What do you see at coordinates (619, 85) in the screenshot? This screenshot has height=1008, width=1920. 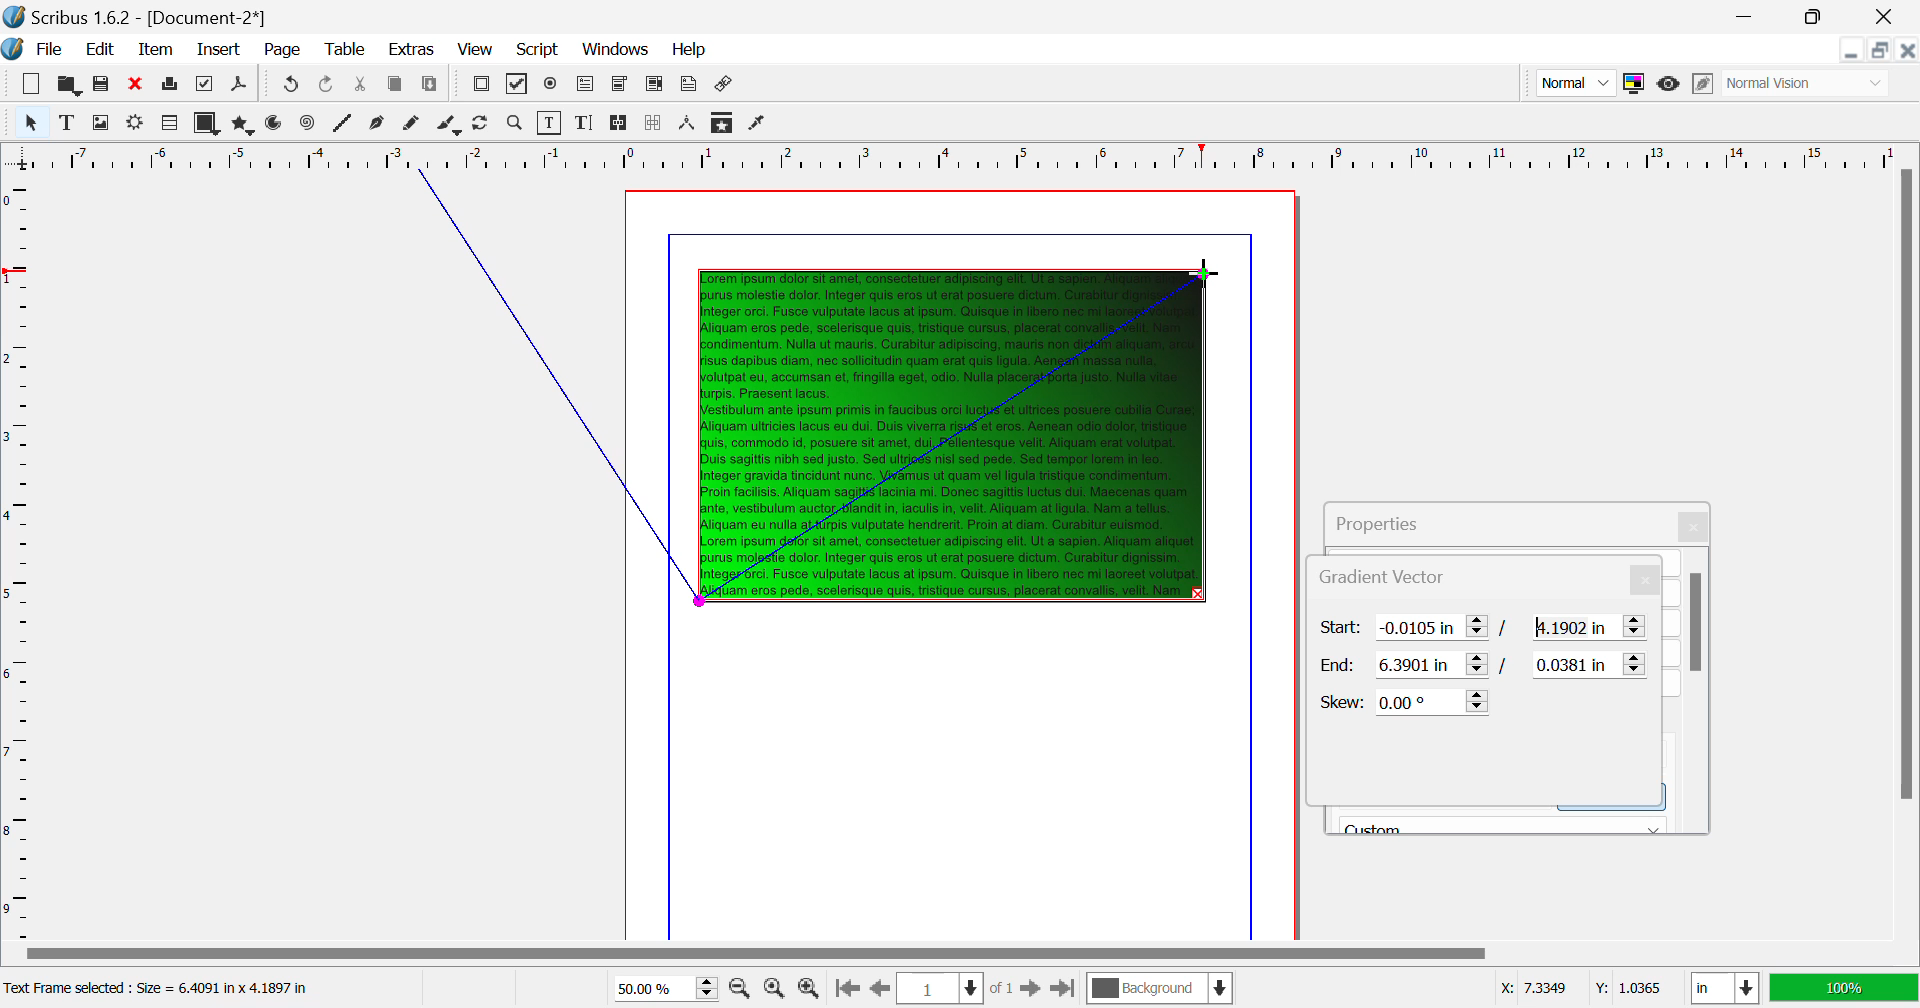 I see `Pdf Combo Box` at bounding box center [619, 85].